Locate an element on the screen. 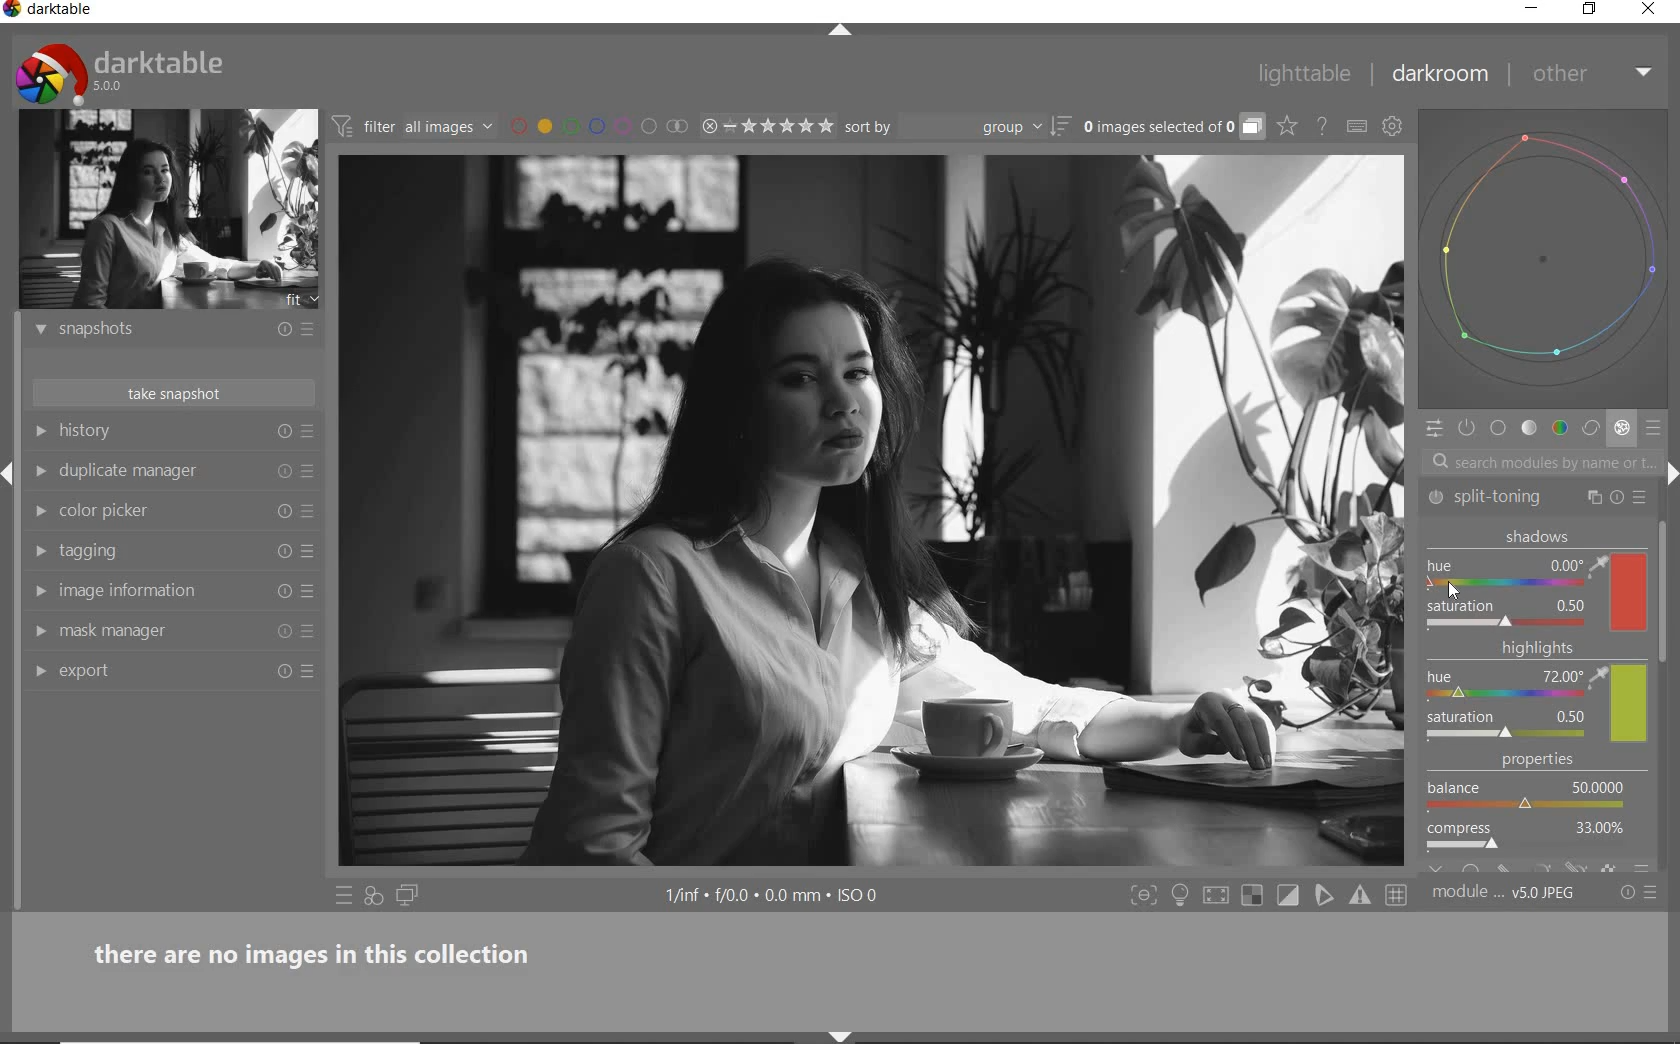 The image size is (1680, 1044). correct is located at coordinates (1591, 429).